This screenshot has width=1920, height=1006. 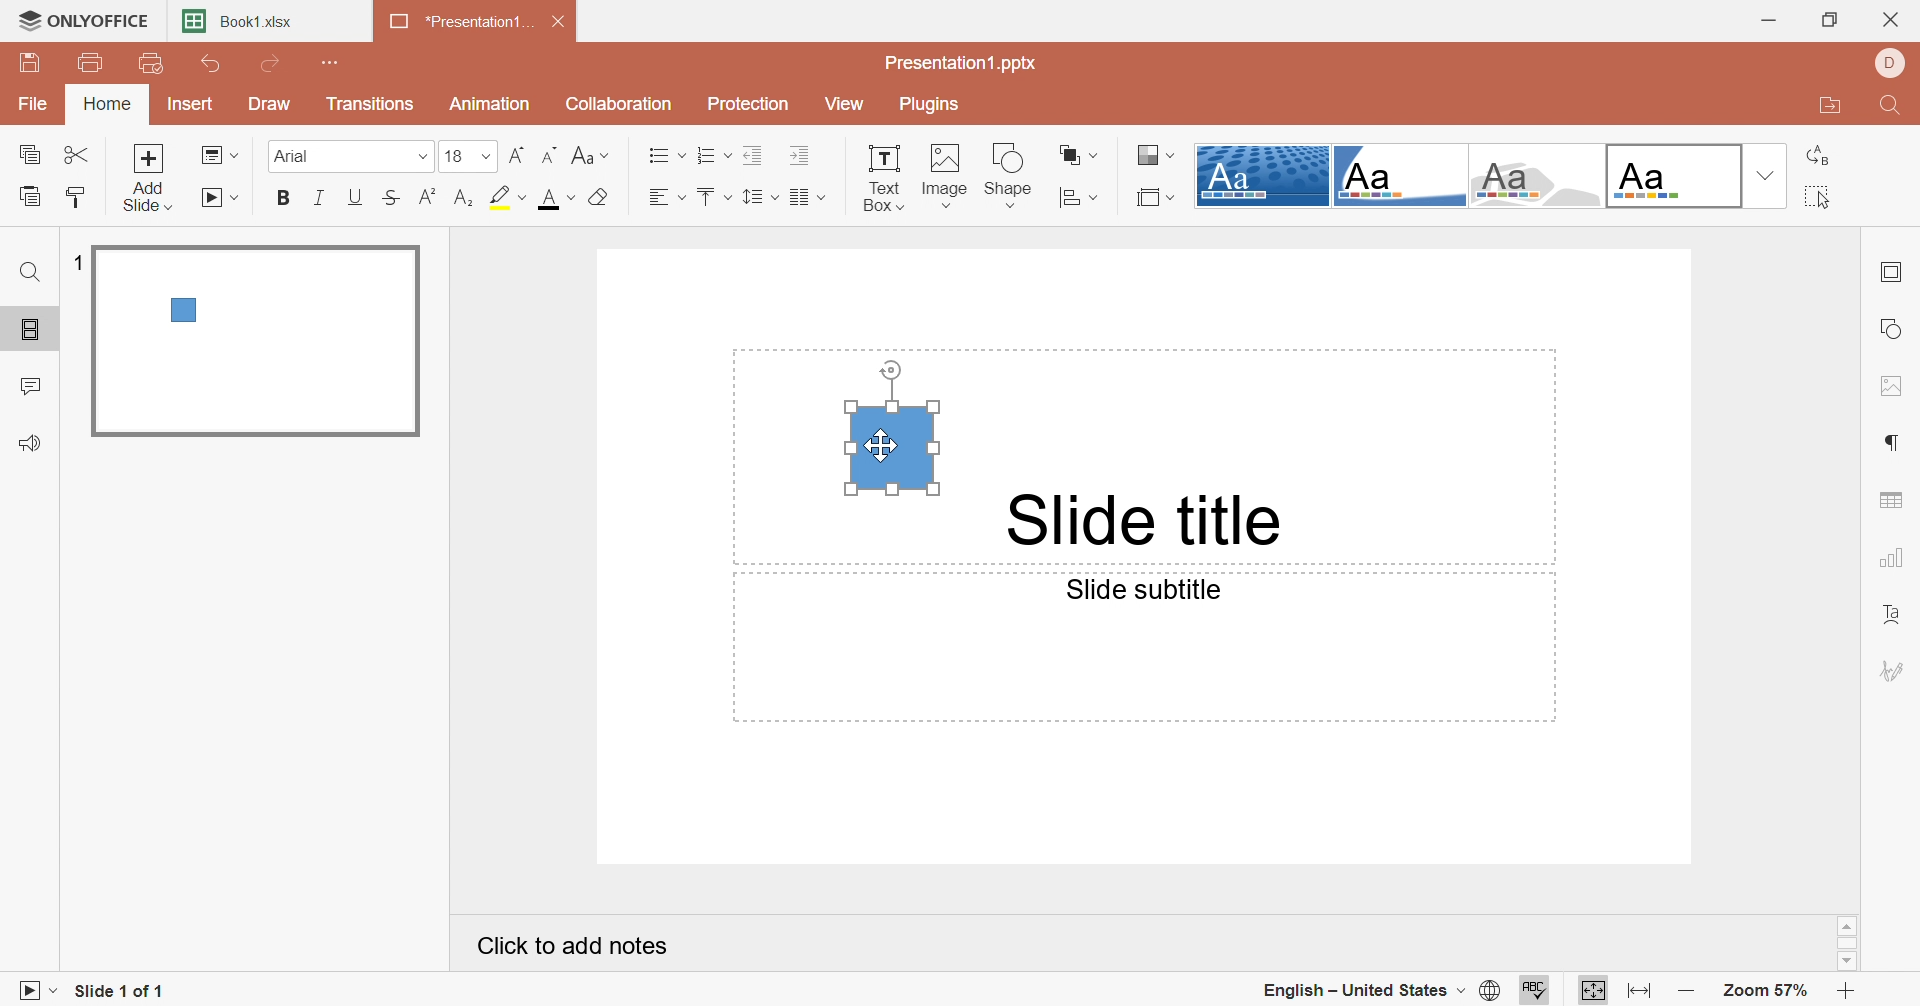 I want to click on Add slide, so click(x=154, y=178).